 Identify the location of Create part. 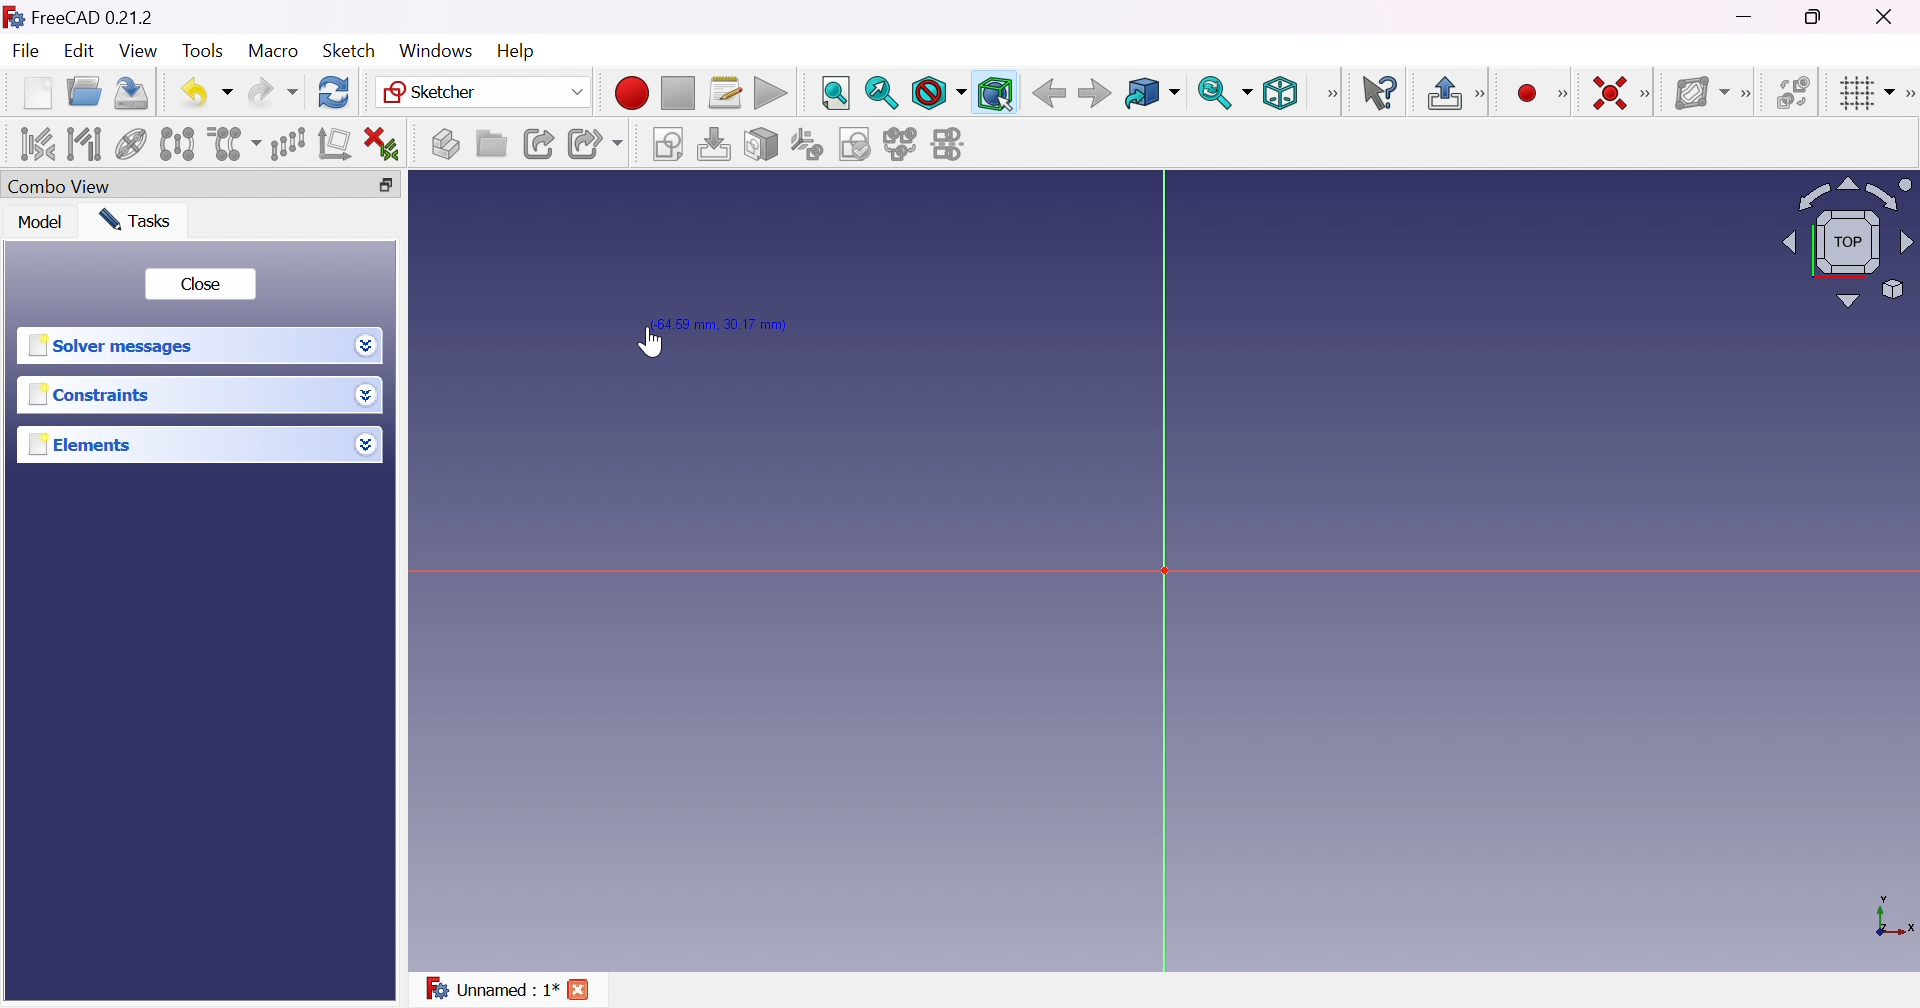
(445, 142).